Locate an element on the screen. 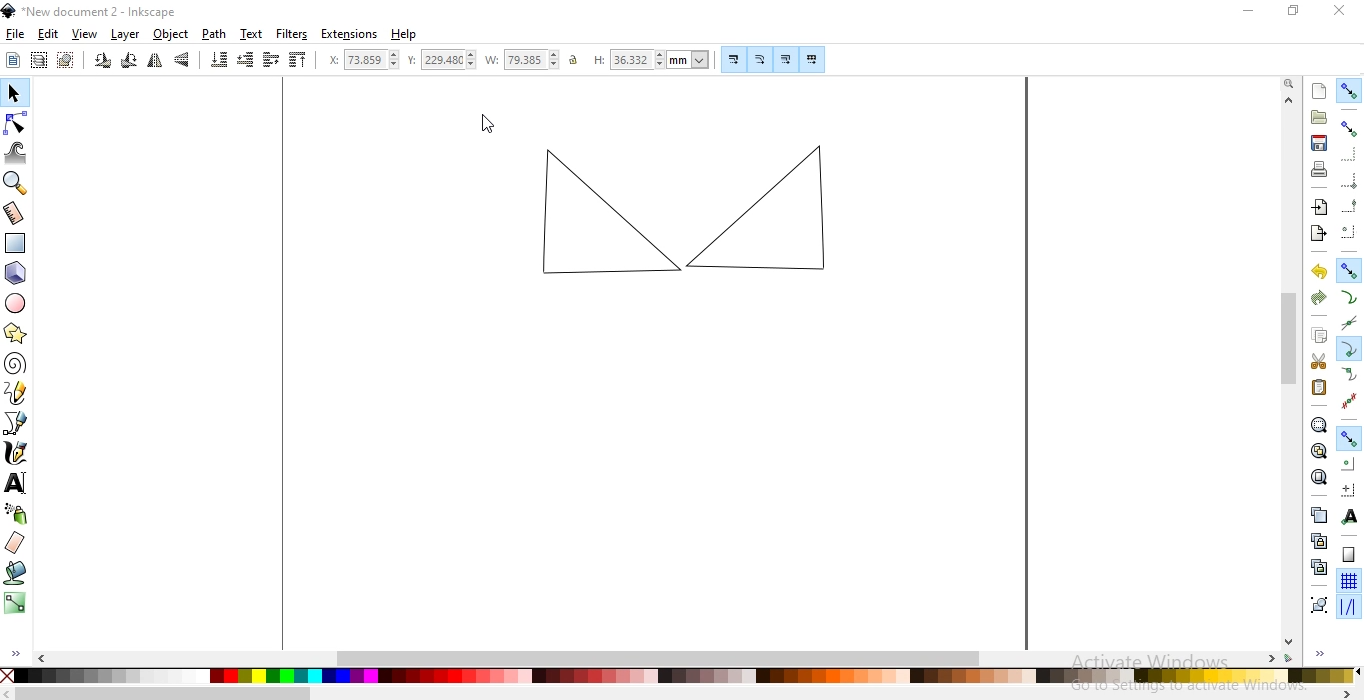 This screenshot has width=1364, height=700. draw bezier lines and straight lines is located at coordinates (18, 425).